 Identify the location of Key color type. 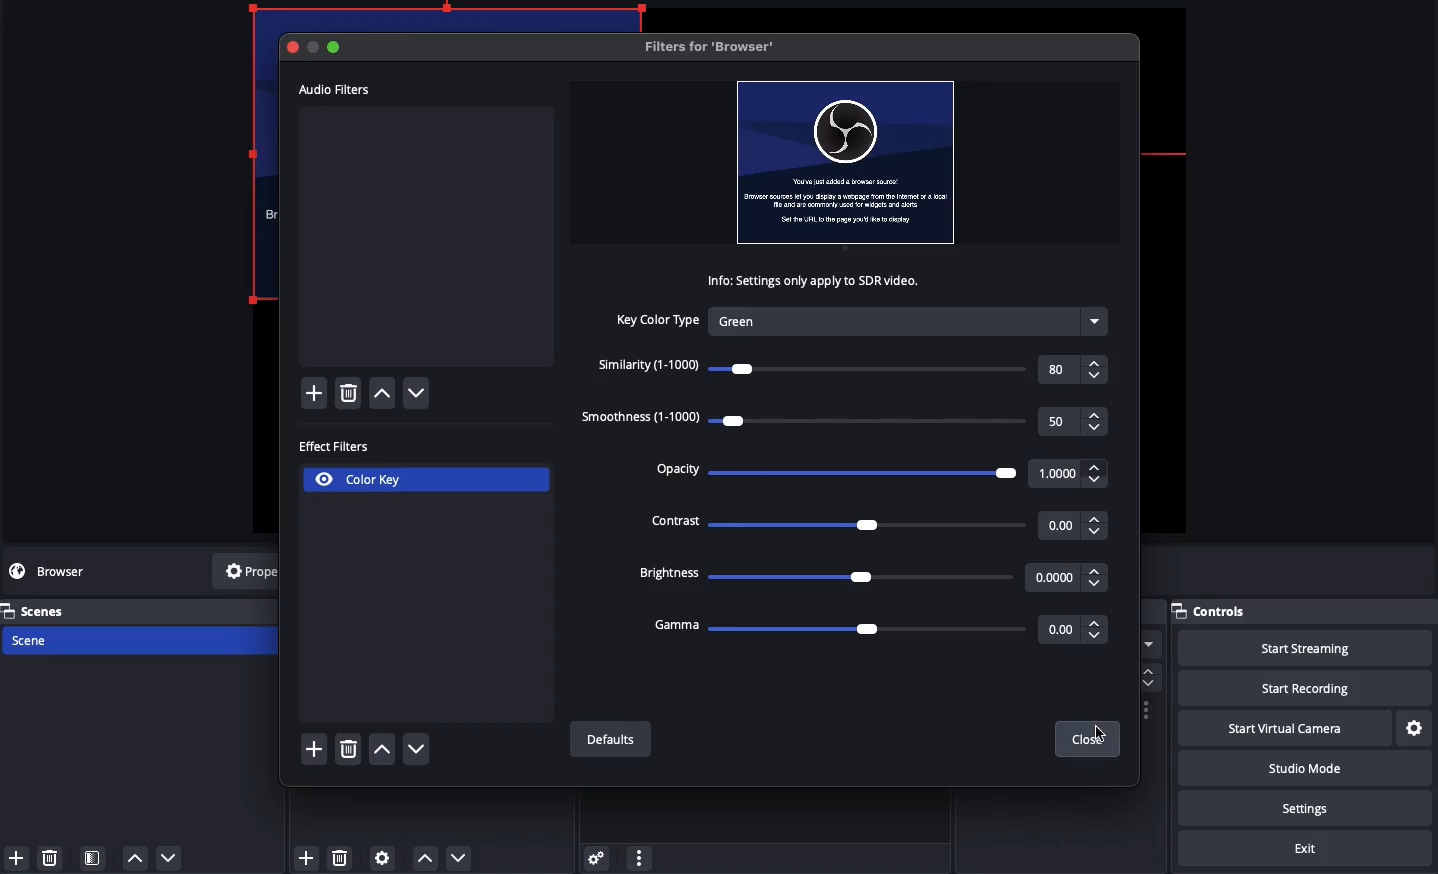
(659, 320).